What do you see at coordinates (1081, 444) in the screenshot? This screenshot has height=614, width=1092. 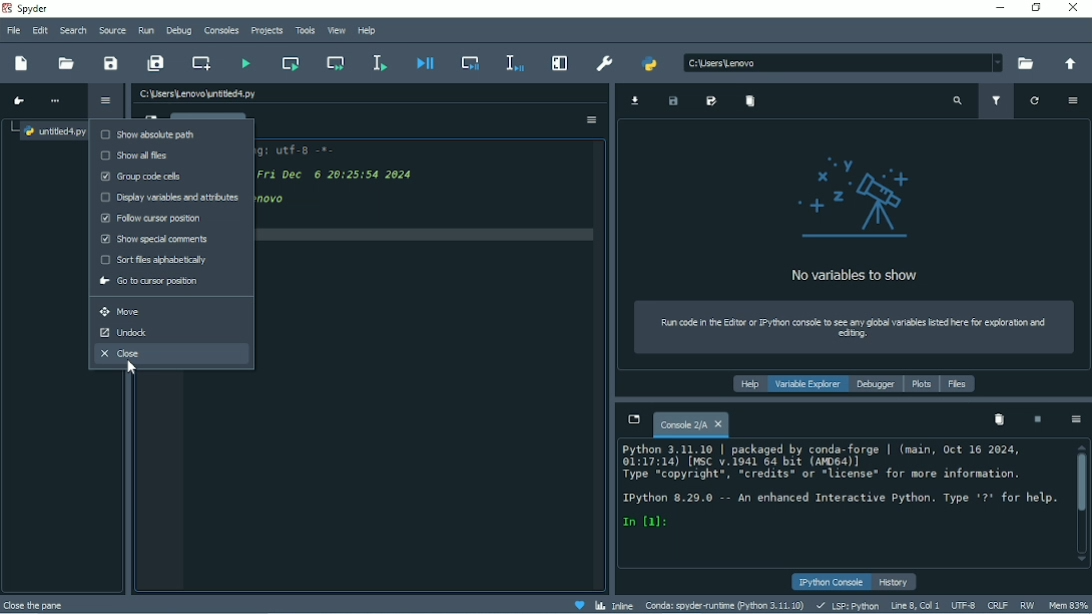 I see `scroll up` at bounding box center [1081, 444].